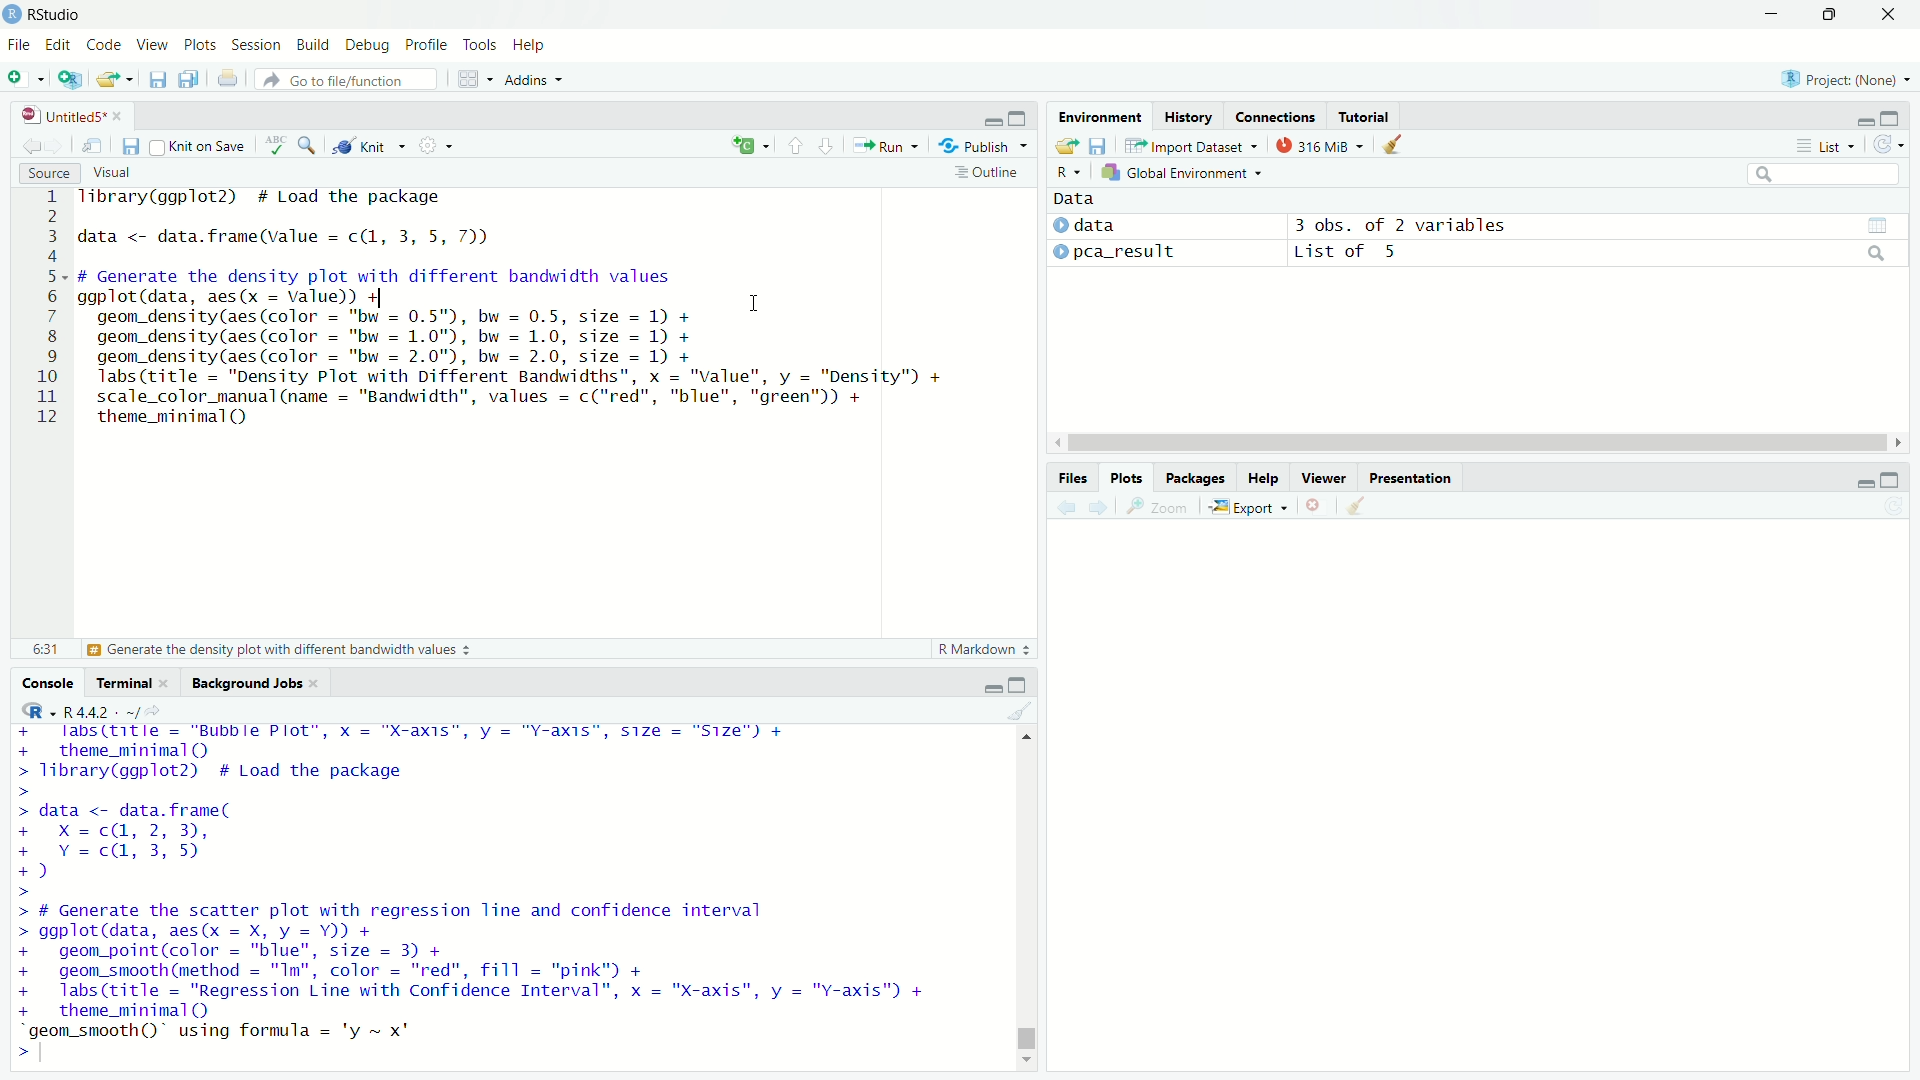 This screenshot has width=1920, height=1080. Describe the element at coordinates (1060, 250) in the screenshot. I see `expand/collapse` at that location.